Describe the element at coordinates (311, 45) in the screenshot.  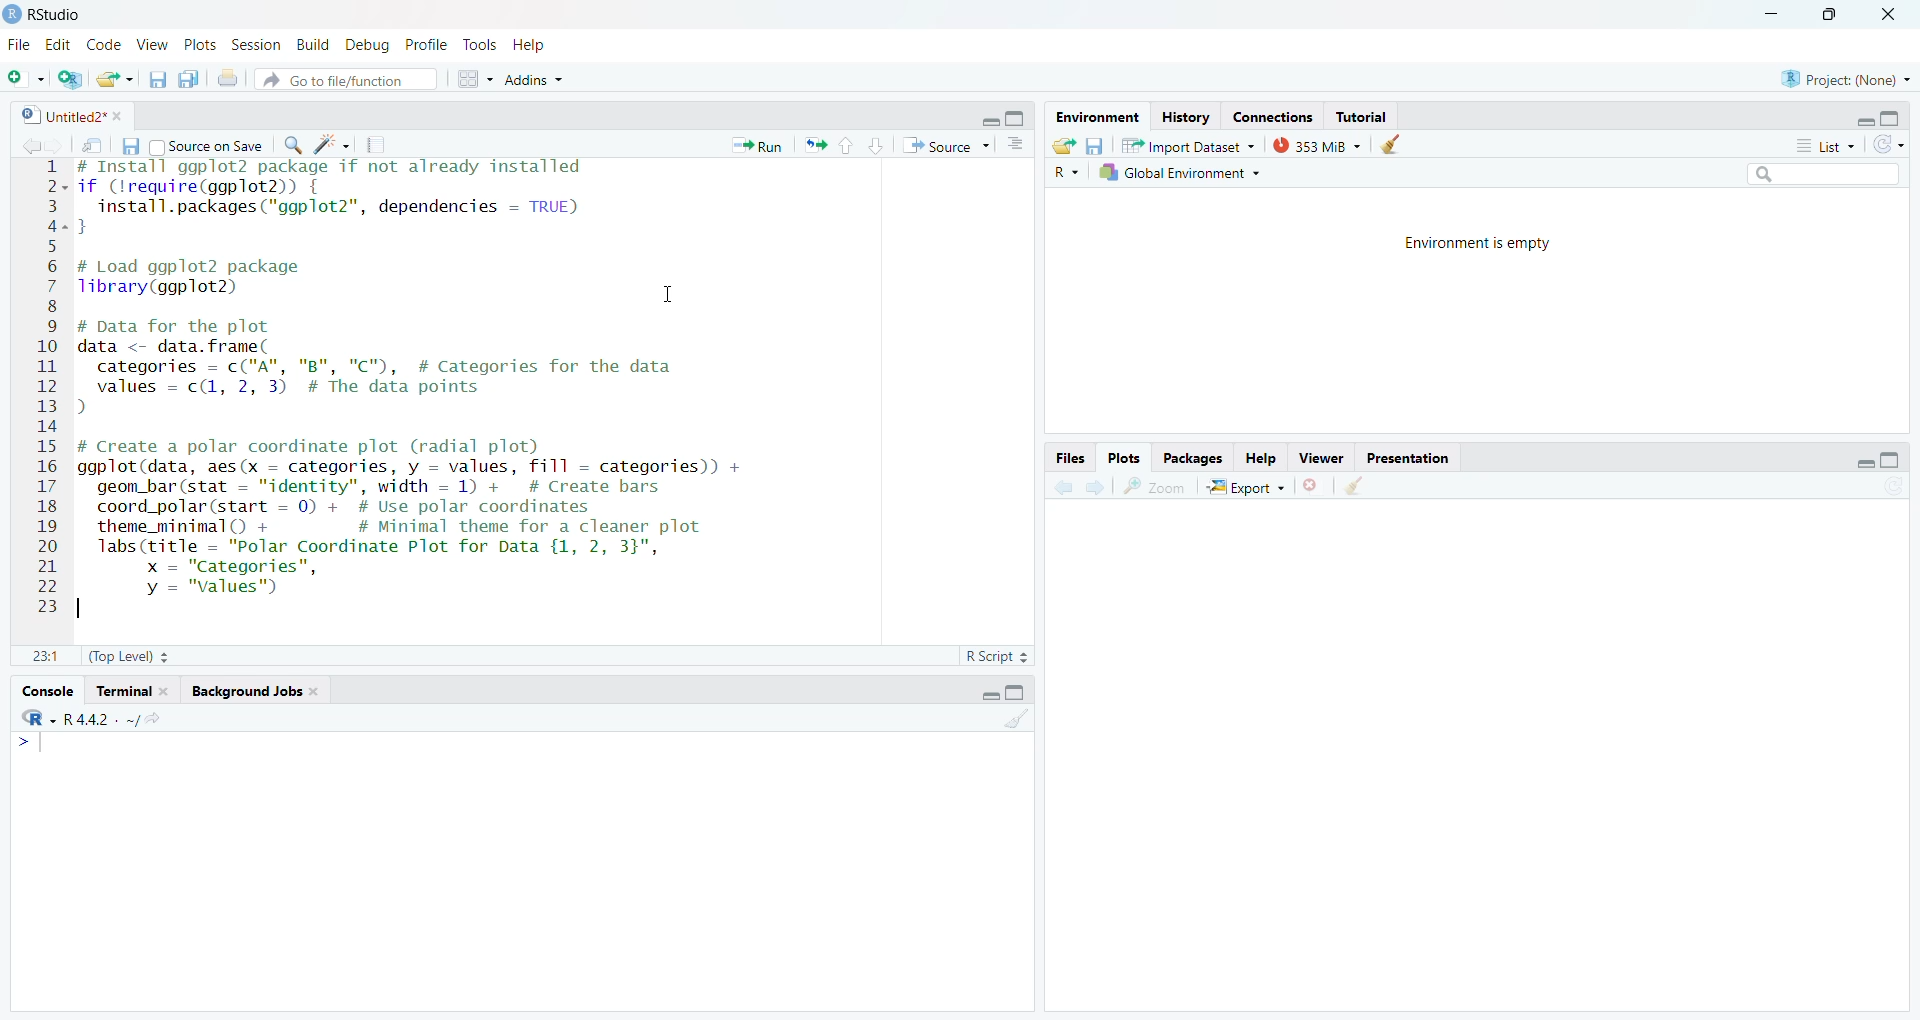
I see `Build` at that location.